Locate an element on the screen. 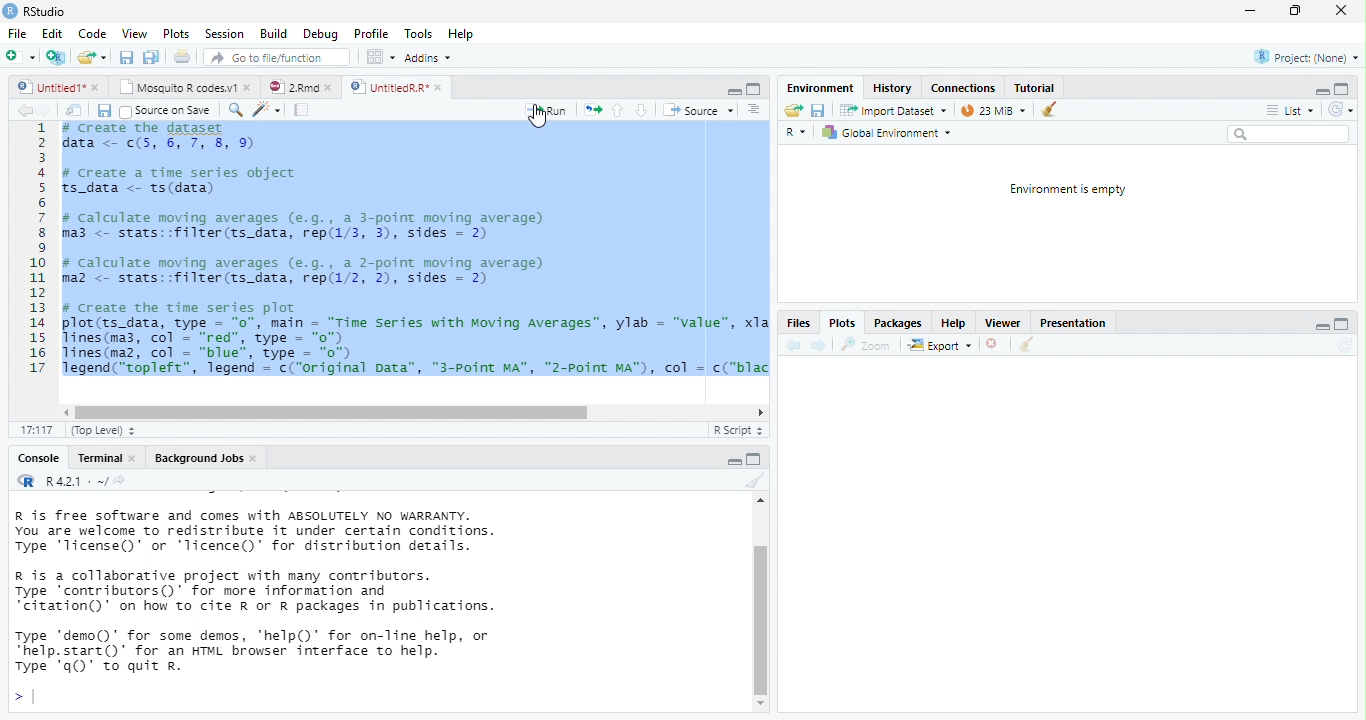 This screenshot has width=1366, height=720. maximize is located at coordinates (1342, 88).